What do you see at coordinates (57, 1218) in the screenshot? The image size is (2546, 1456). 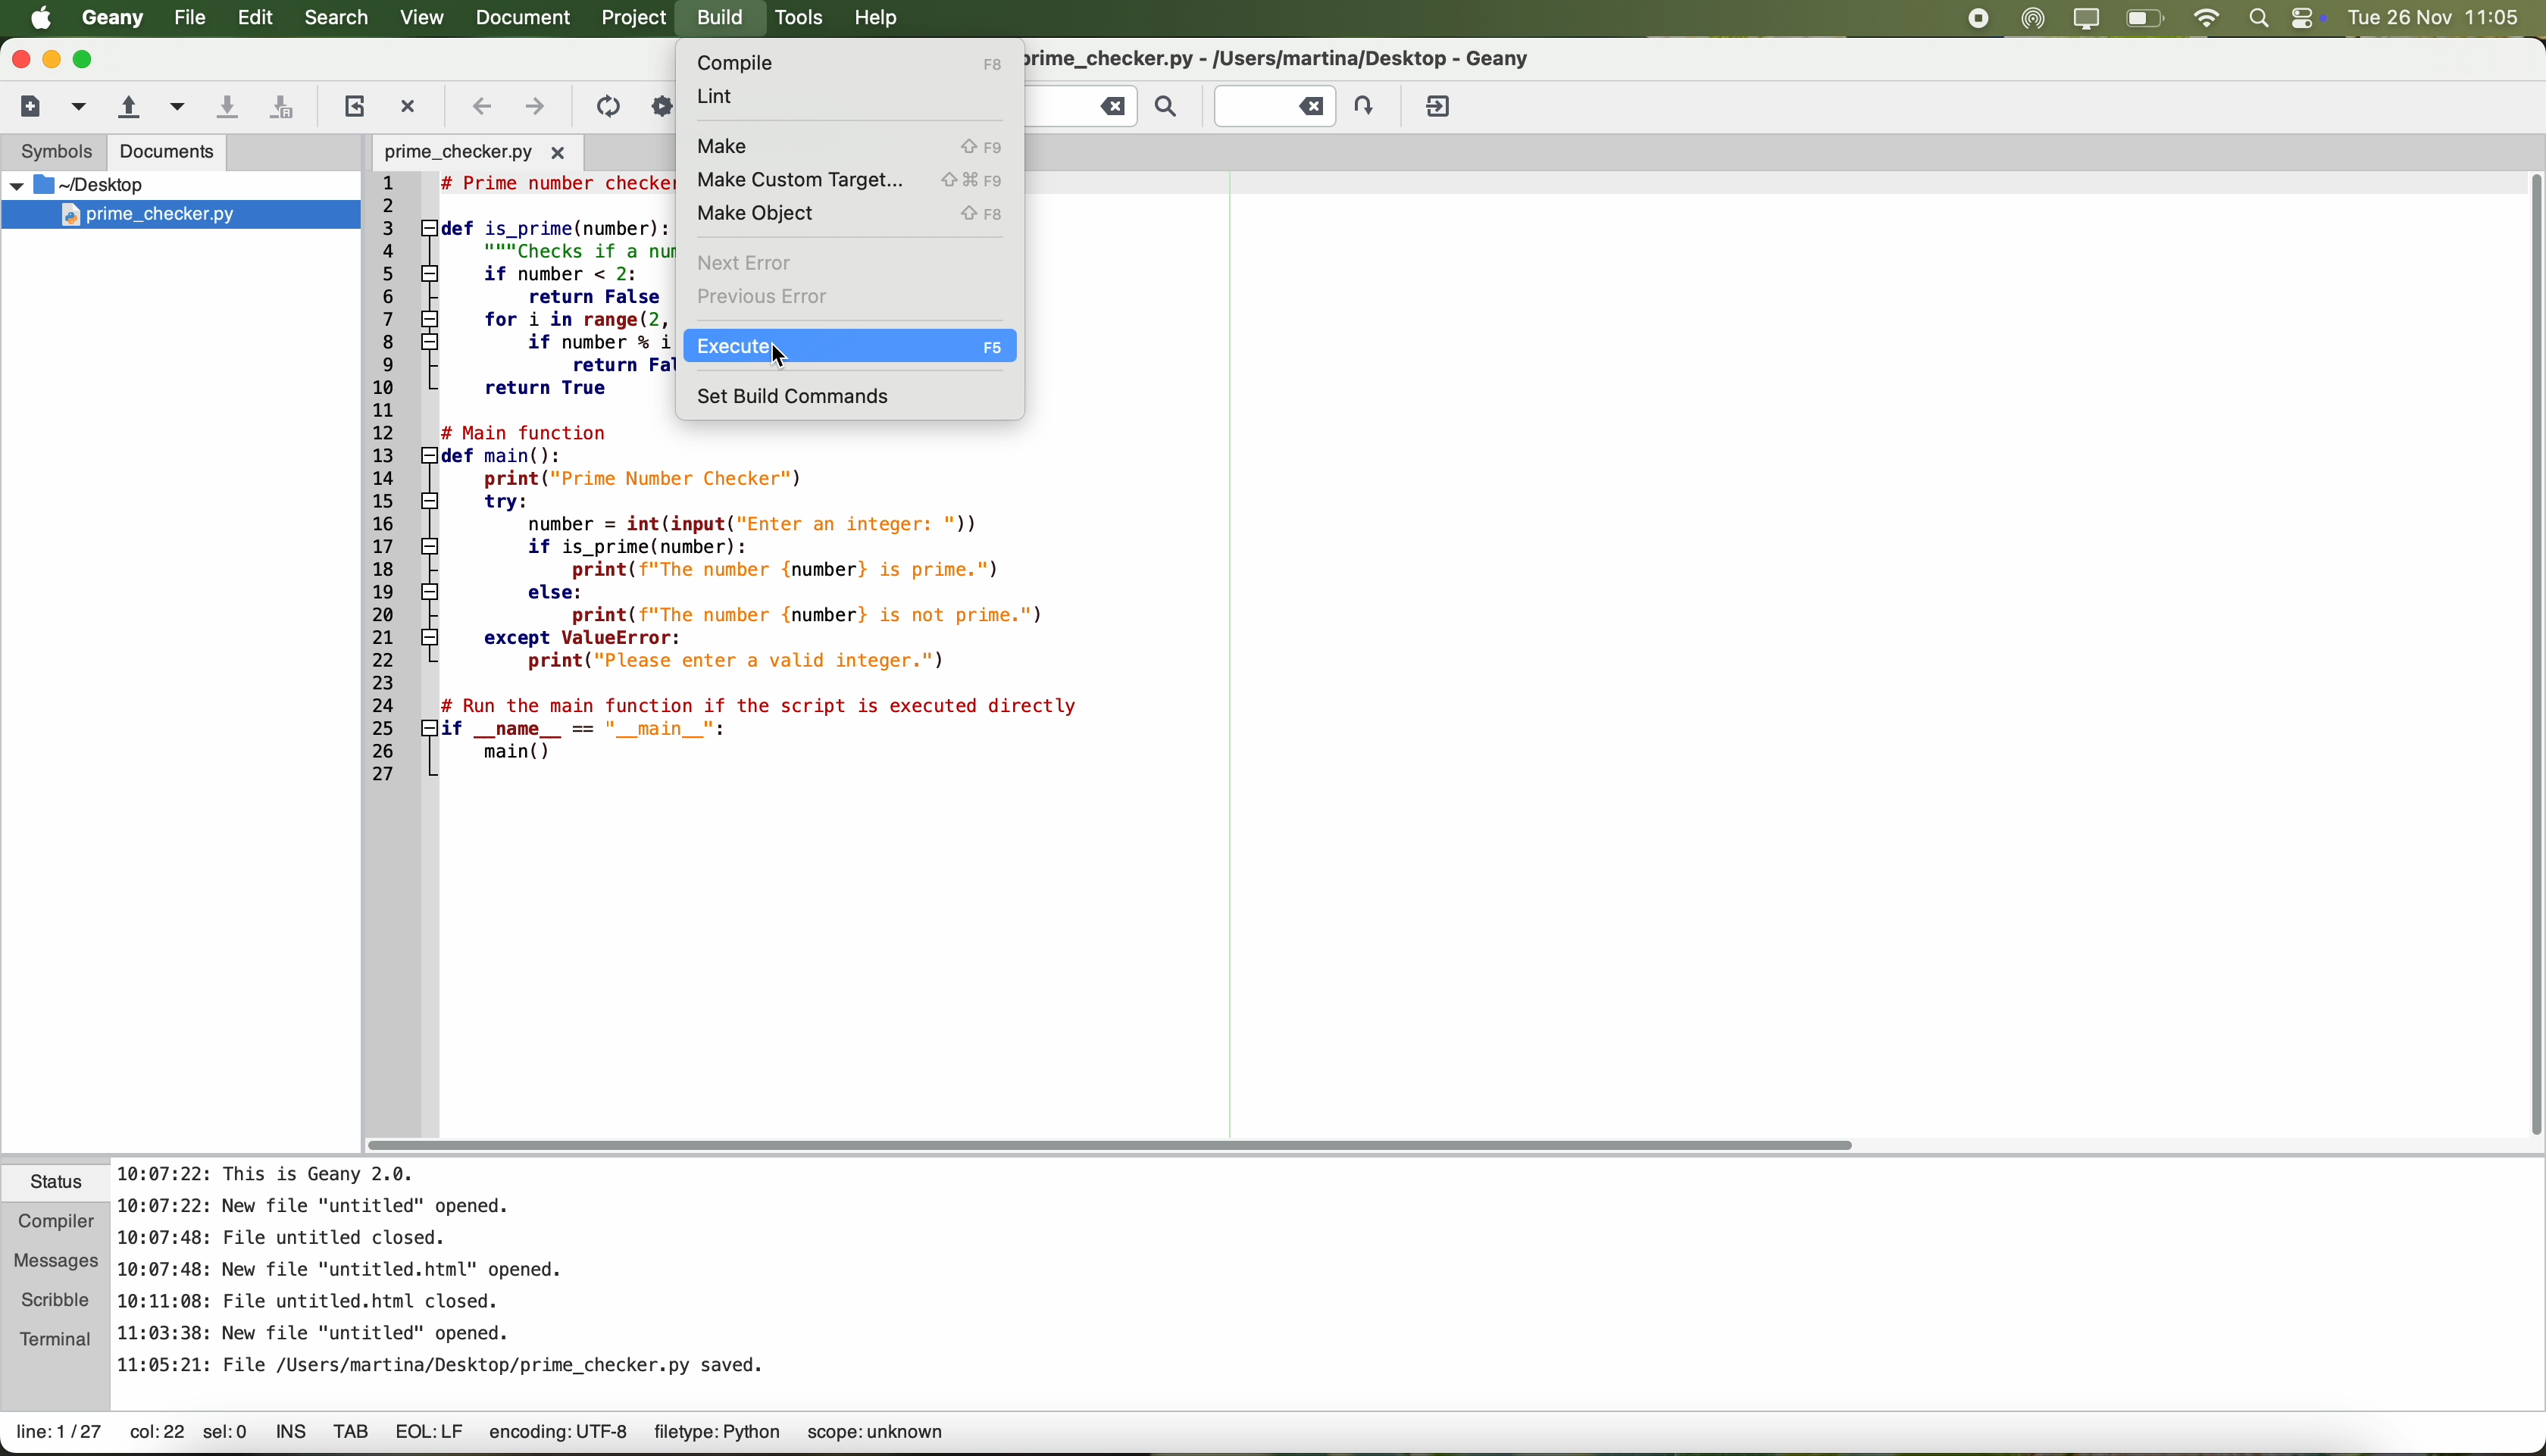 I see `compiler` at bounding box center [57, 1218].